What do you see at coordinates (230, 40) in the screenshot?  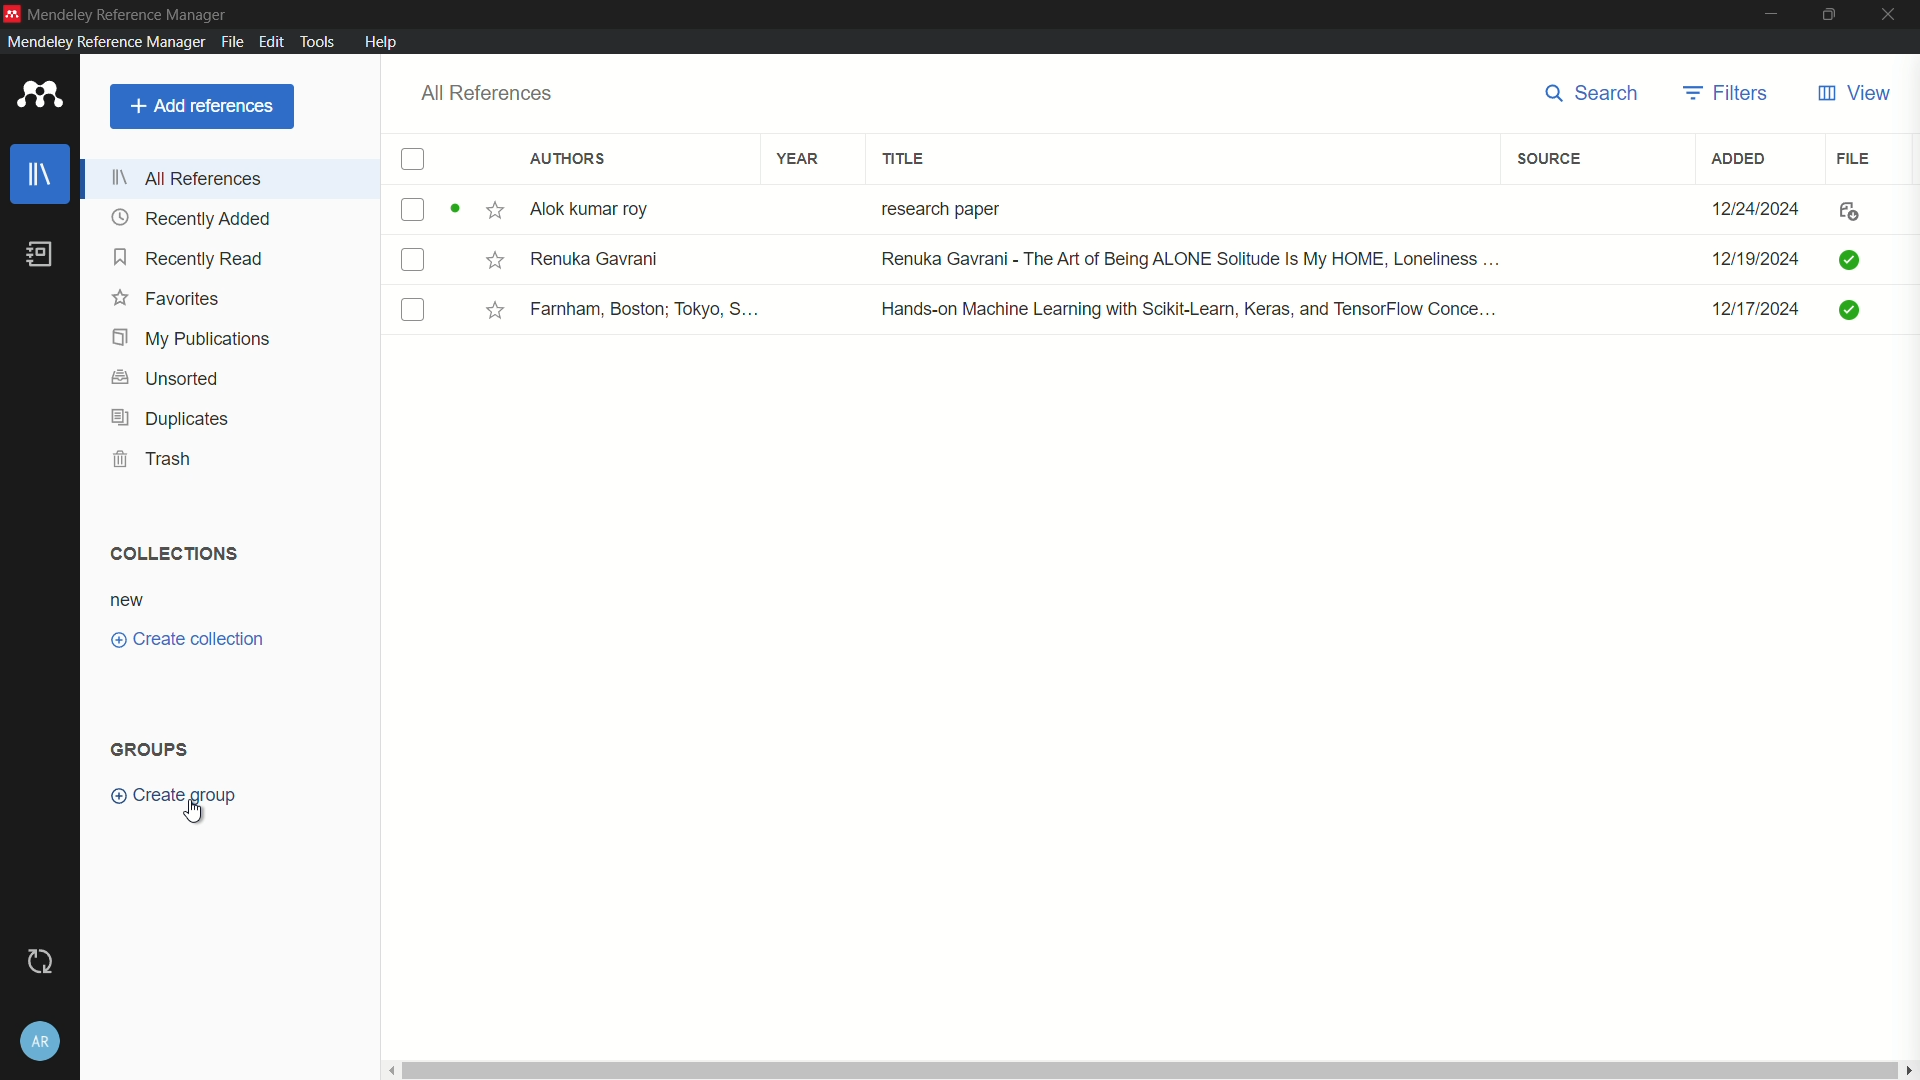 I see `file menu` at bounding box center [230, 40].